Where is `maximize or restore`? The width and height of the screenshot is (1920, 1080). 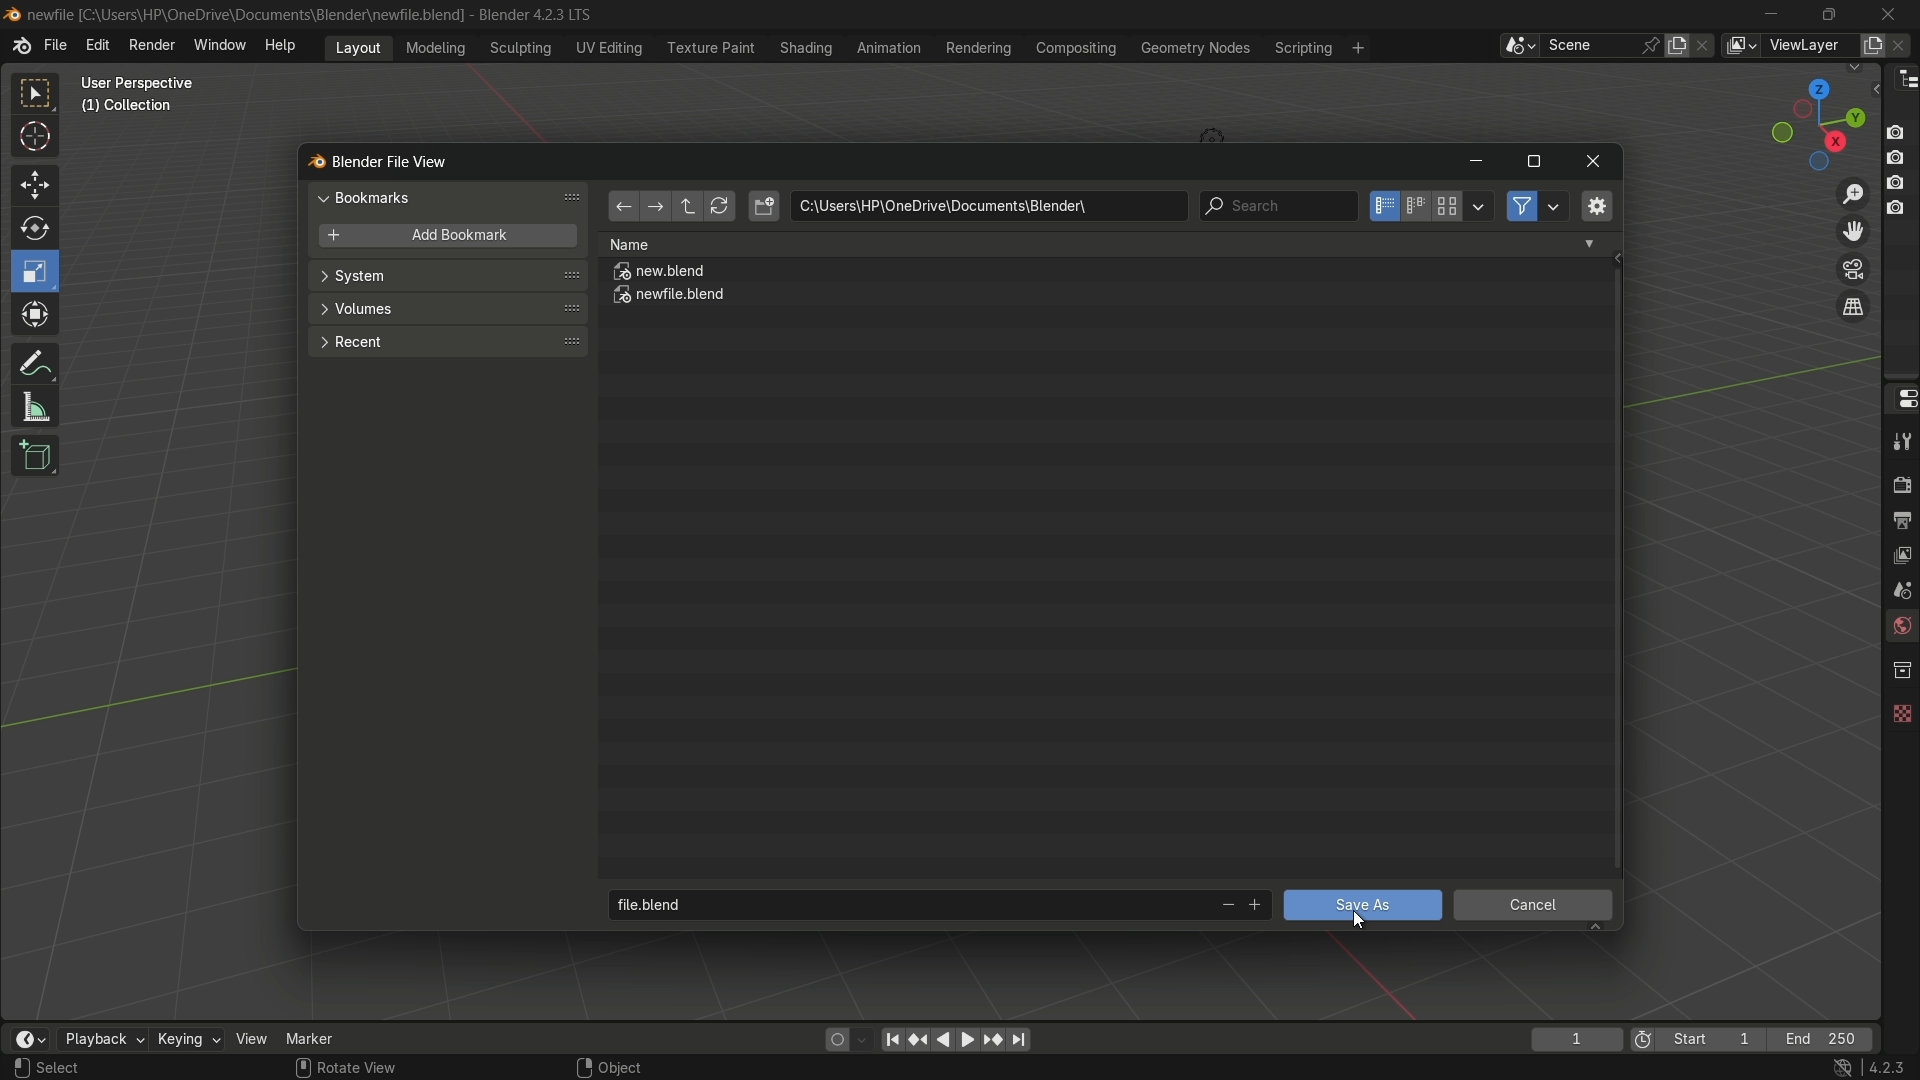 maximize or restore is located at coordinates (1533, 162).